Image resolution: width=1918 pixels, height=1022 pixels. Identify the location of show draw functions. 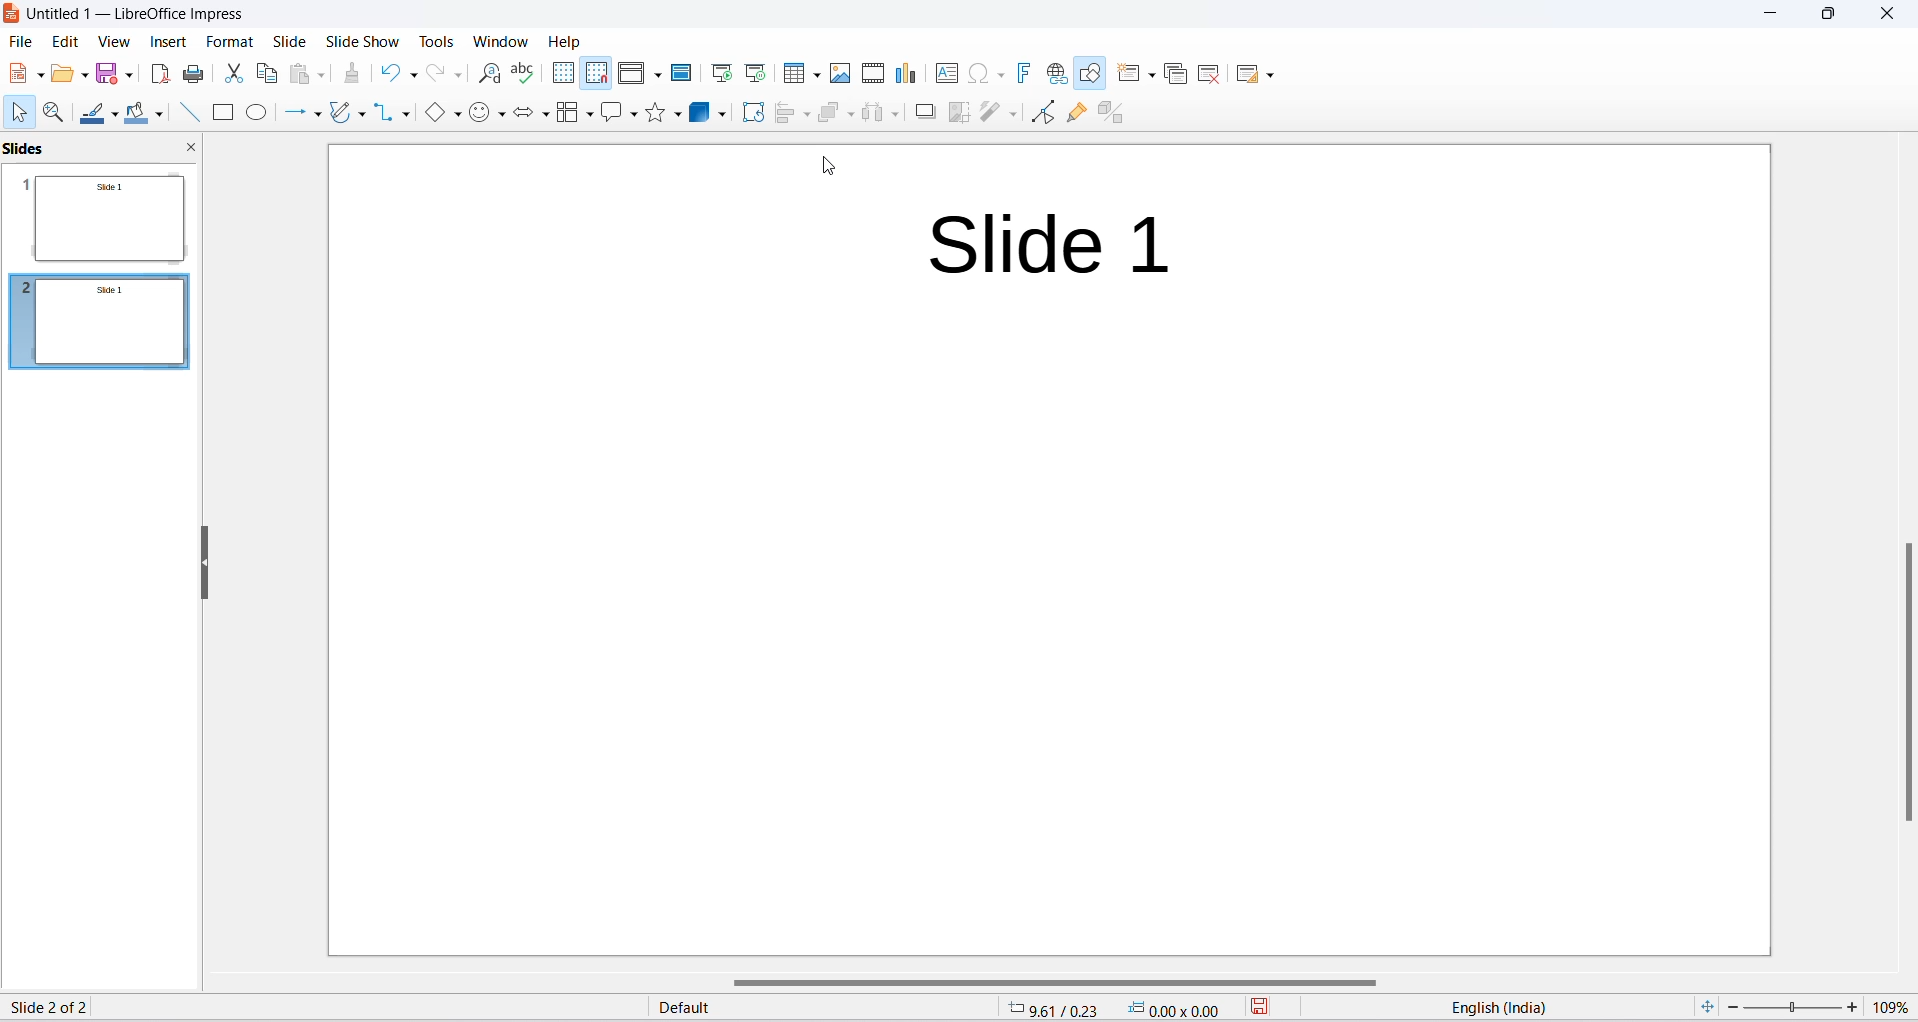
(1088, 74).